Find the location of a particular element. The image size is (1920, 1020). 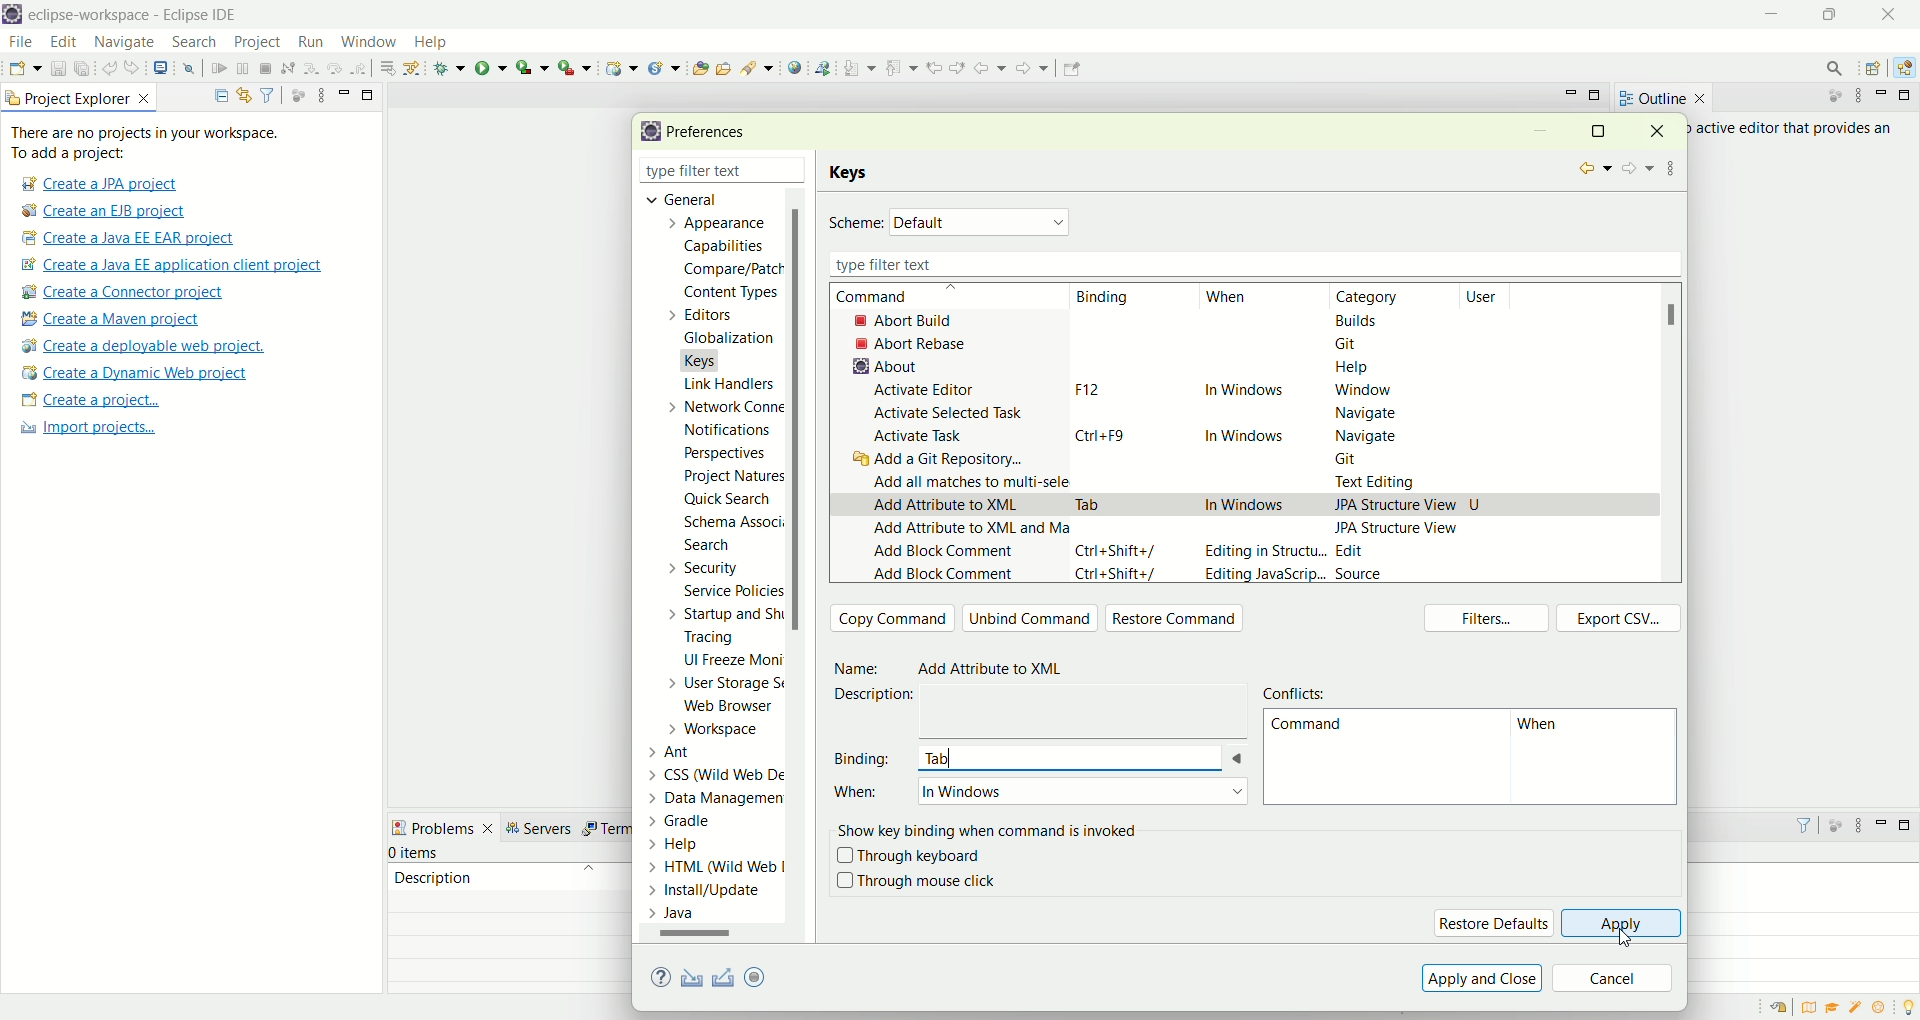

create a JPA project is located at coordinates (97, 184).